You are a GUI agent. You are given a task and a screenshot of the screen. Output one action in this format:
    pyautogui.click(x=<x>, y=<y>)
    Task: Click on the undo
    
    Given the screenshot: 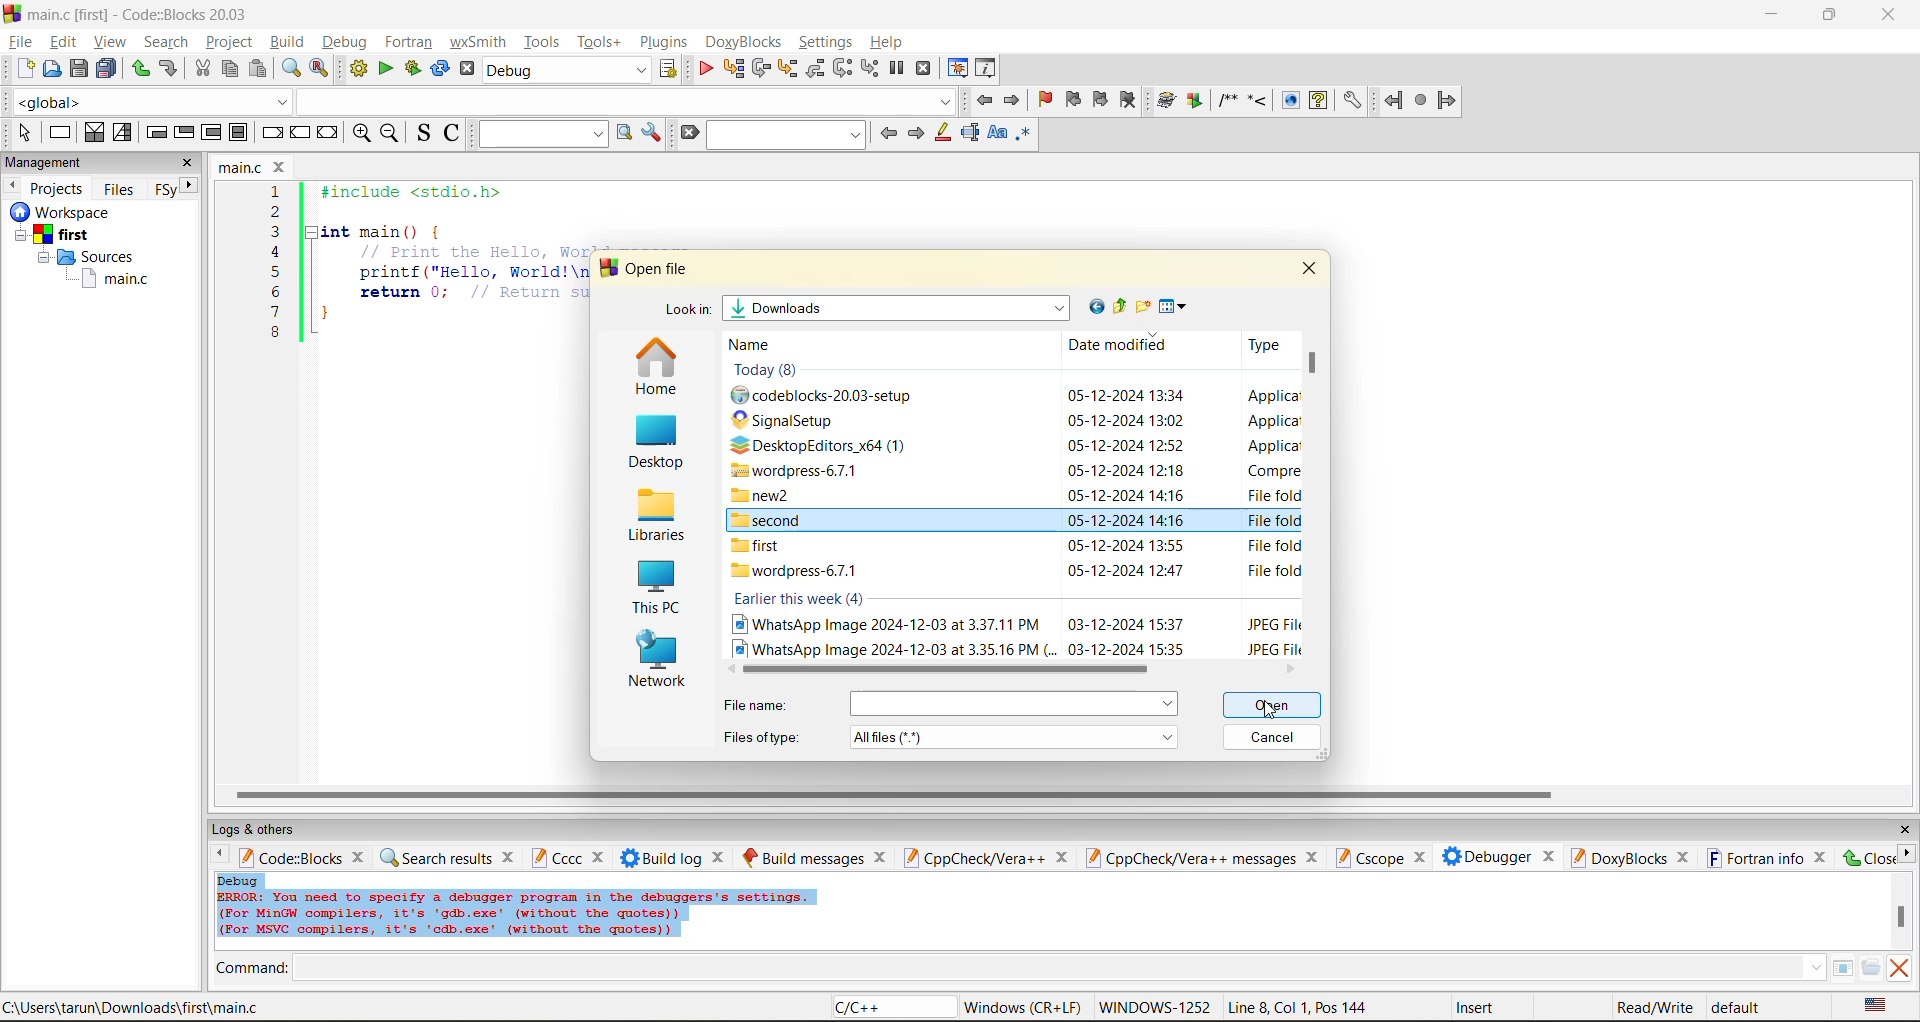 What is the action you would take?
    pyautogui.click(x=166, y=69)
    